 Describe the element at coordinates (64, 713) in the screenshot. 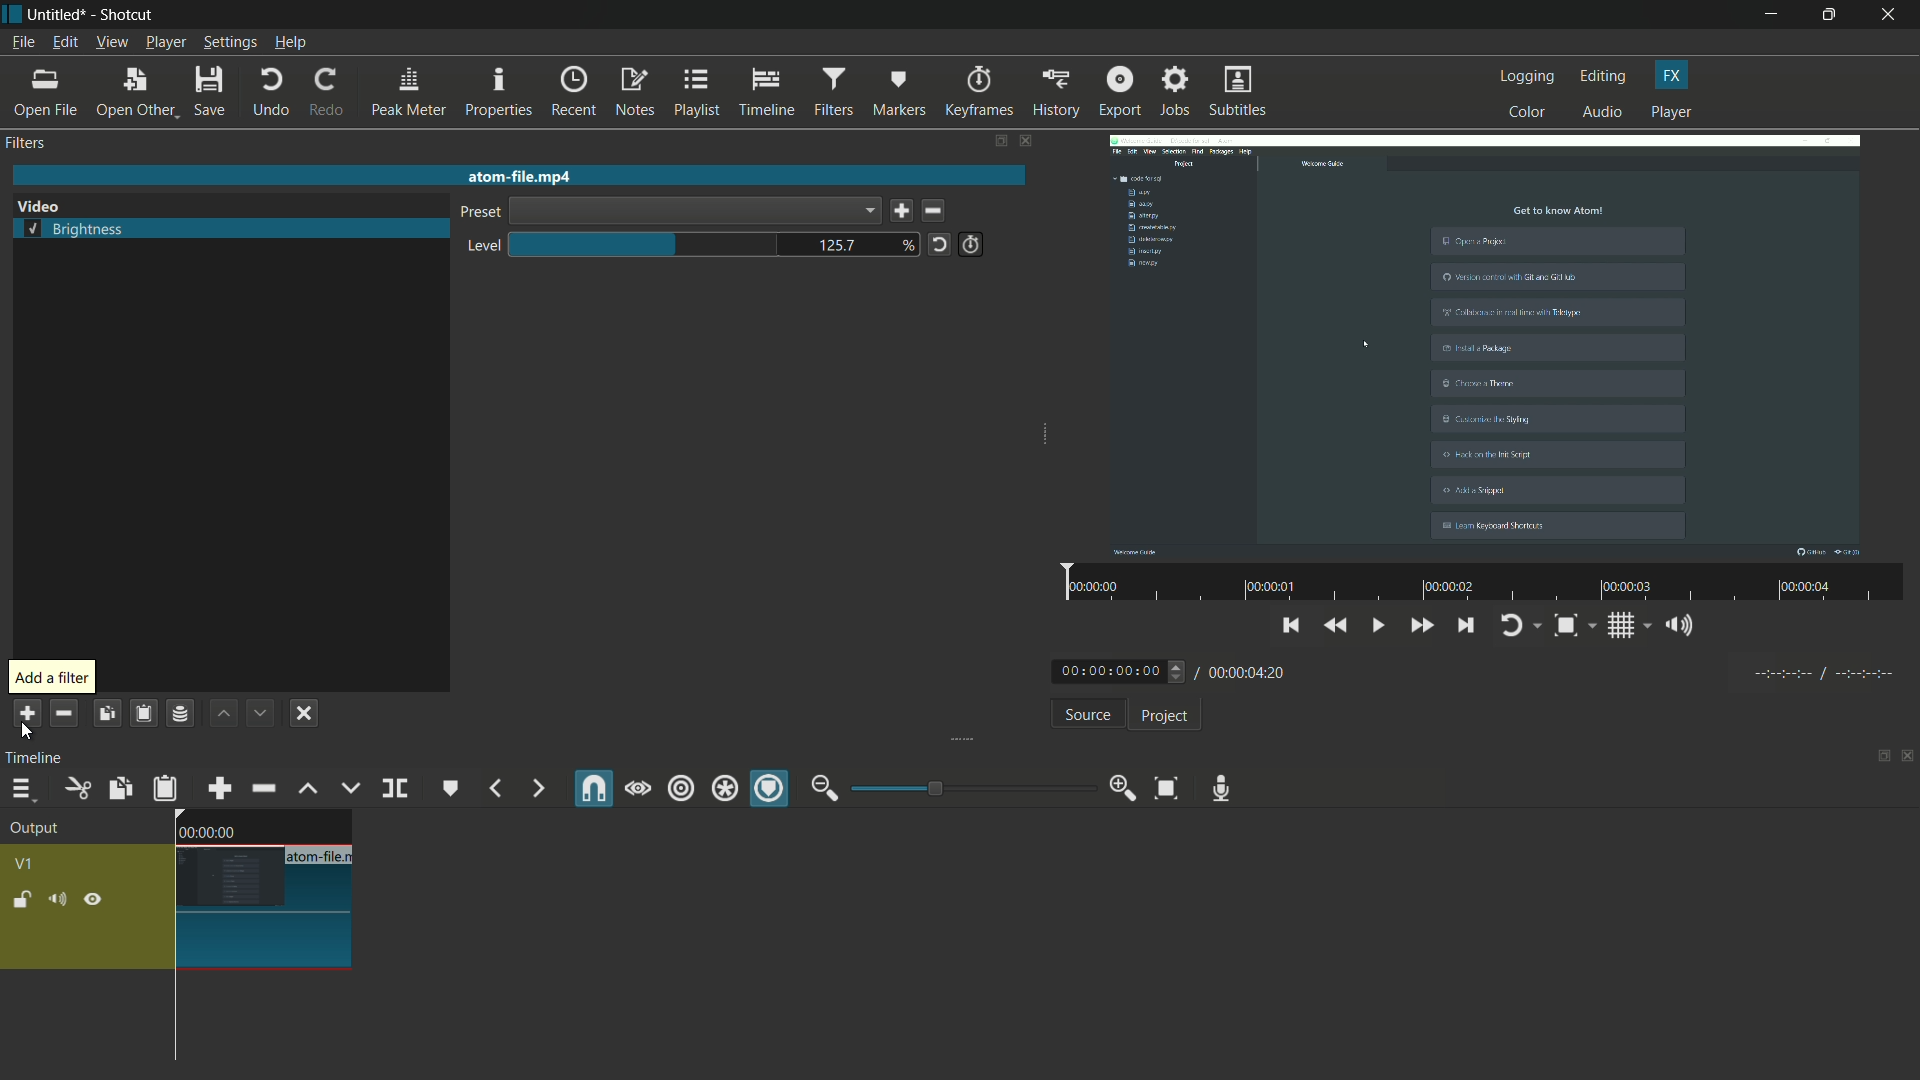

I see `remove selected filter` at that location.